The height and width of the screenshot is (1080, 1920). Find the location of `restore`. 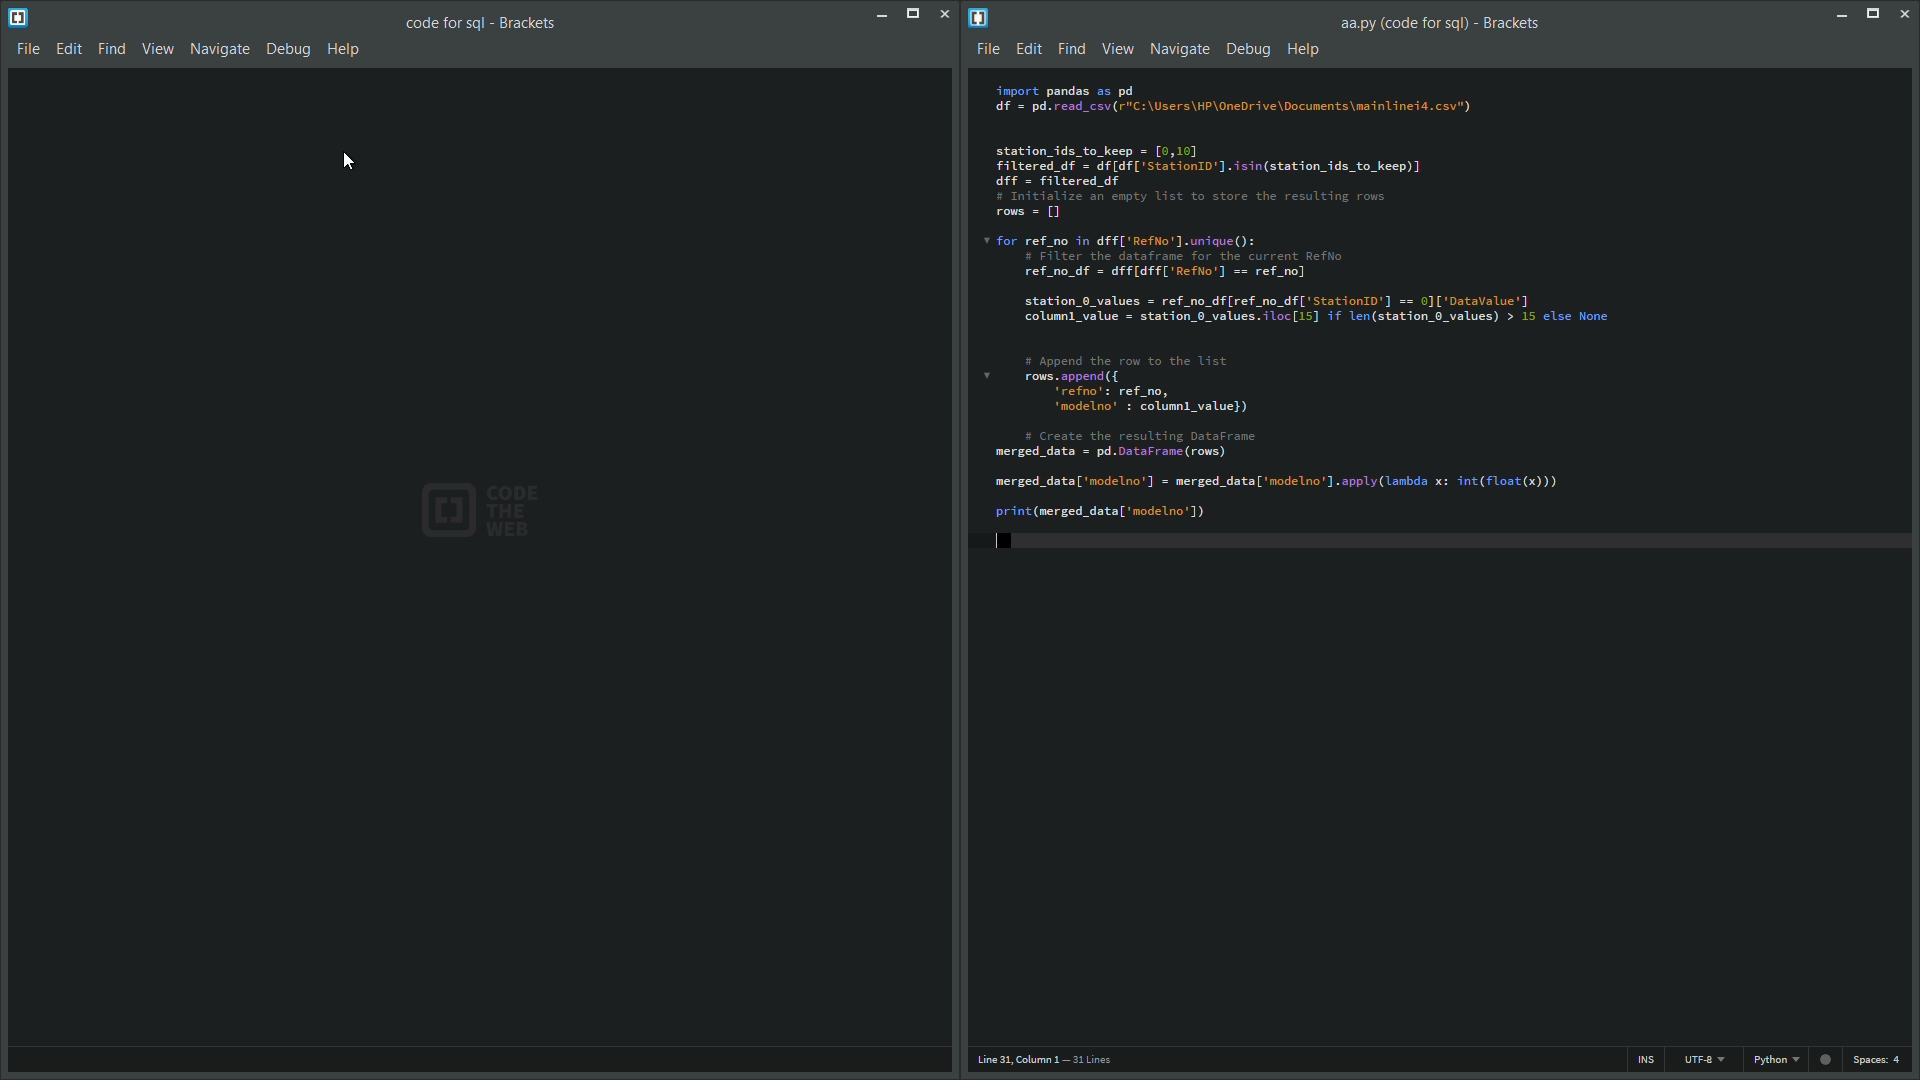

restore is located at coordinates (1872, 15).